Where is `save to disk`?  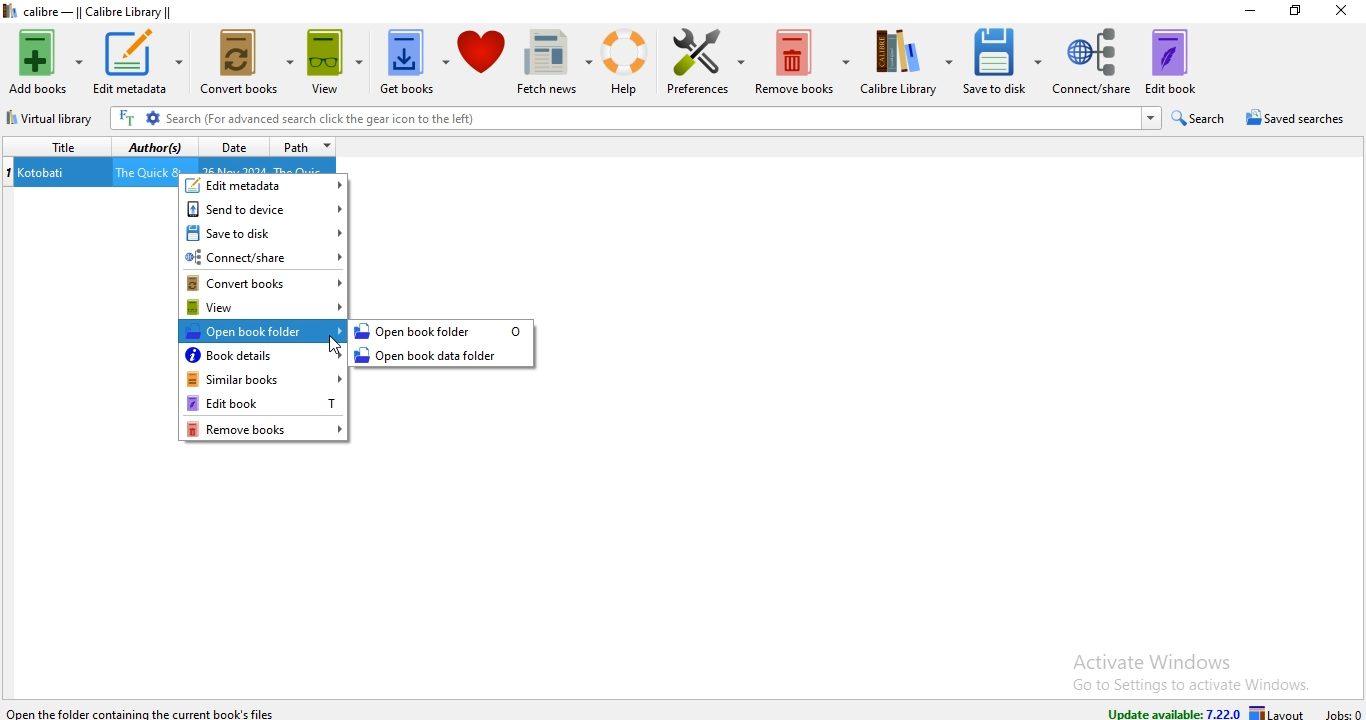
save to disk is located at coordinates (1003, 60).